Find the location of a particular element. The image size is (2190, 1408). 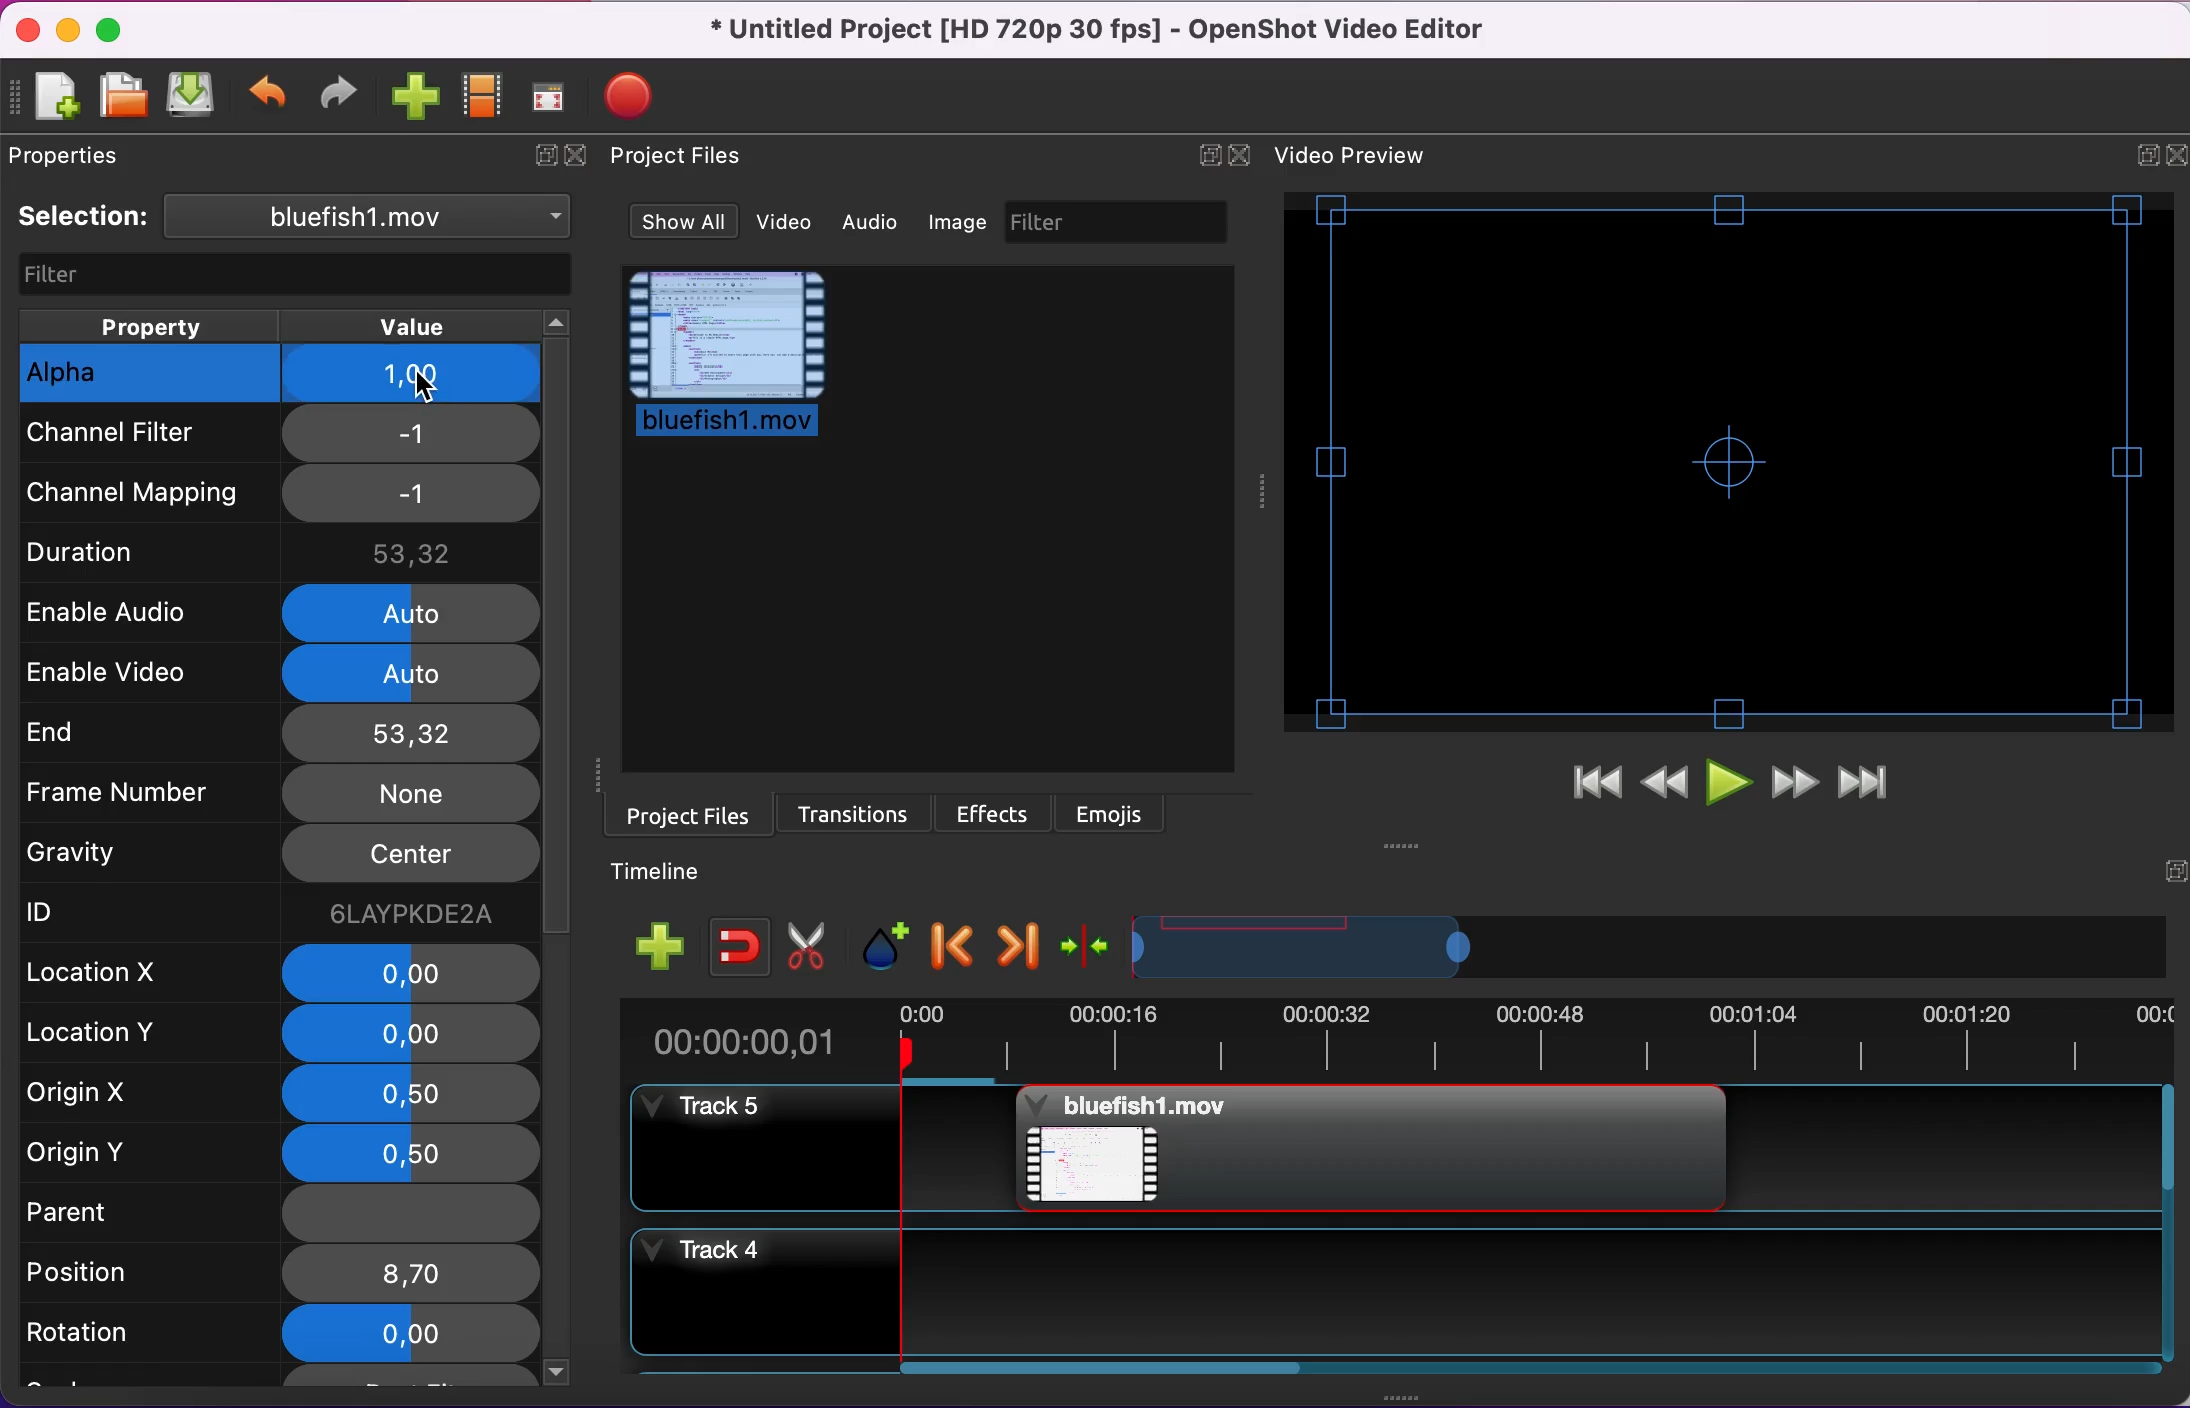

close is located at coordinates (27, 31).